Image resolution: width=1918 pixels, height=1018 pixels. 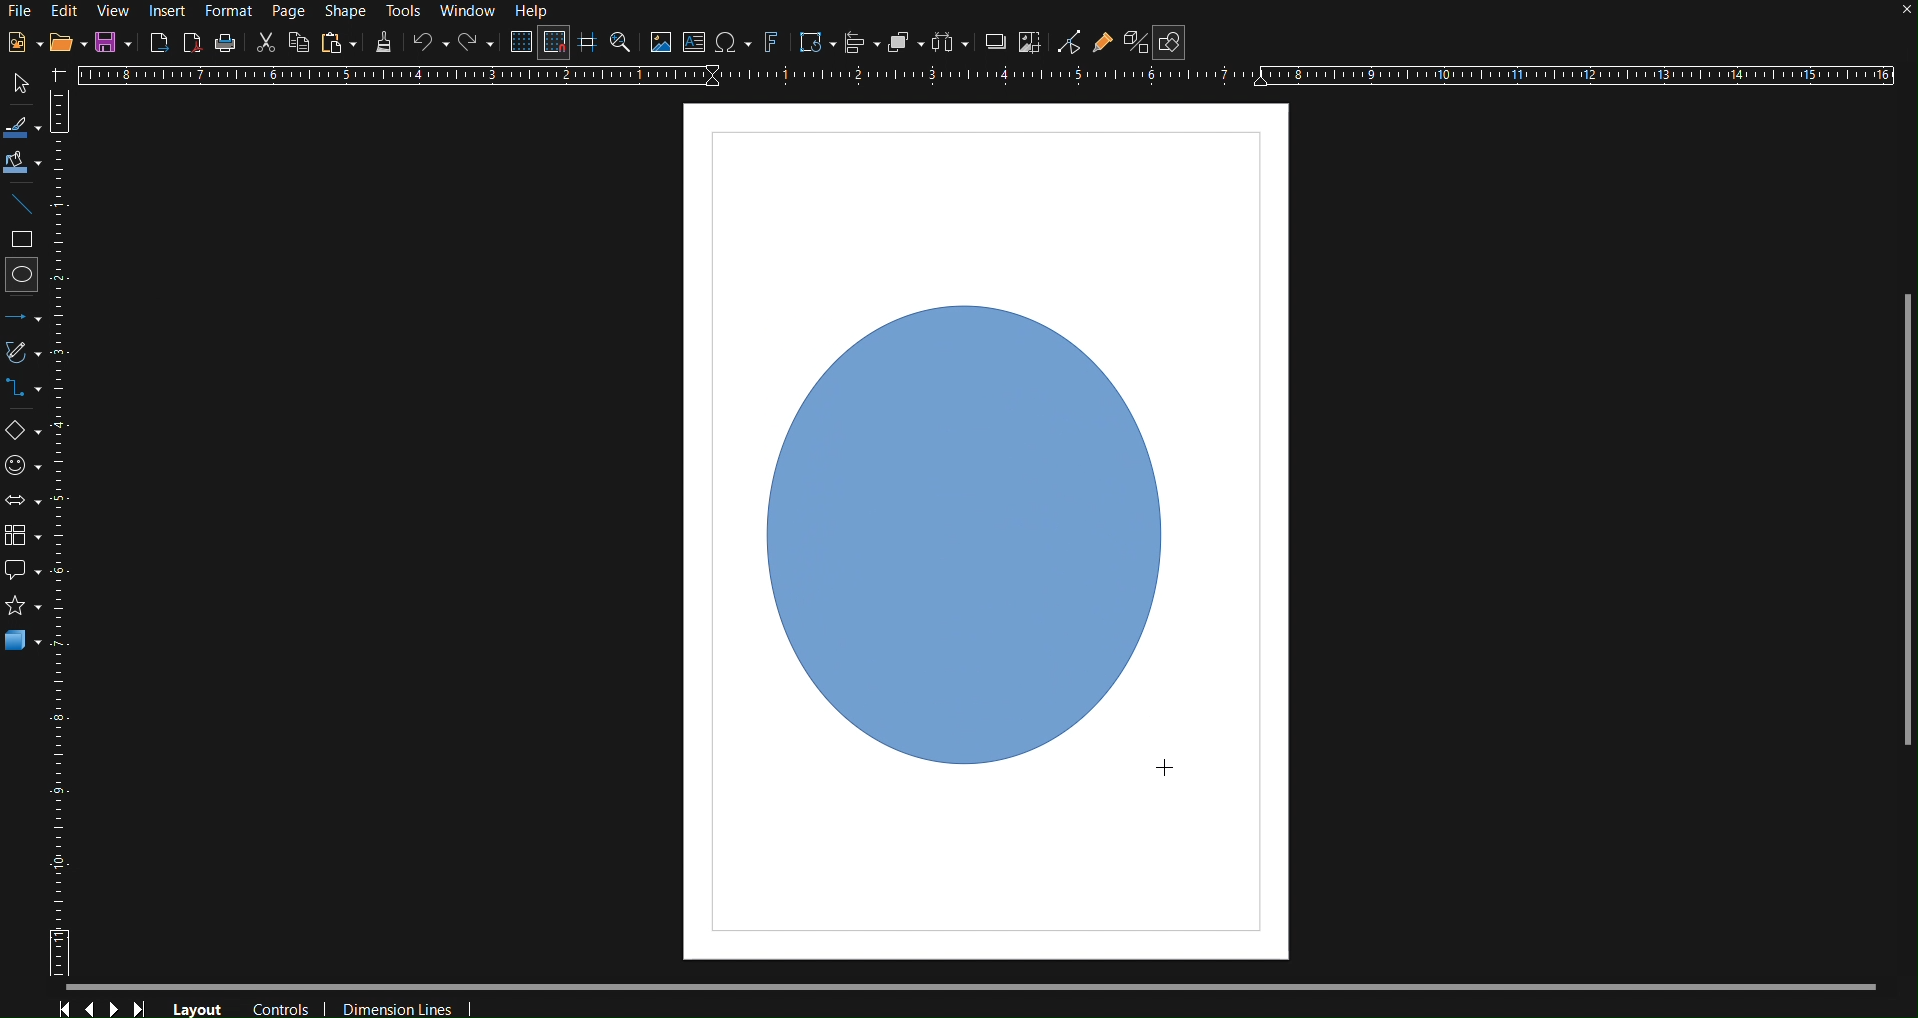 What do you see at coordinates (814, 44) in the screenshot?
I see `Transformations` at bounding box center [814, 44].